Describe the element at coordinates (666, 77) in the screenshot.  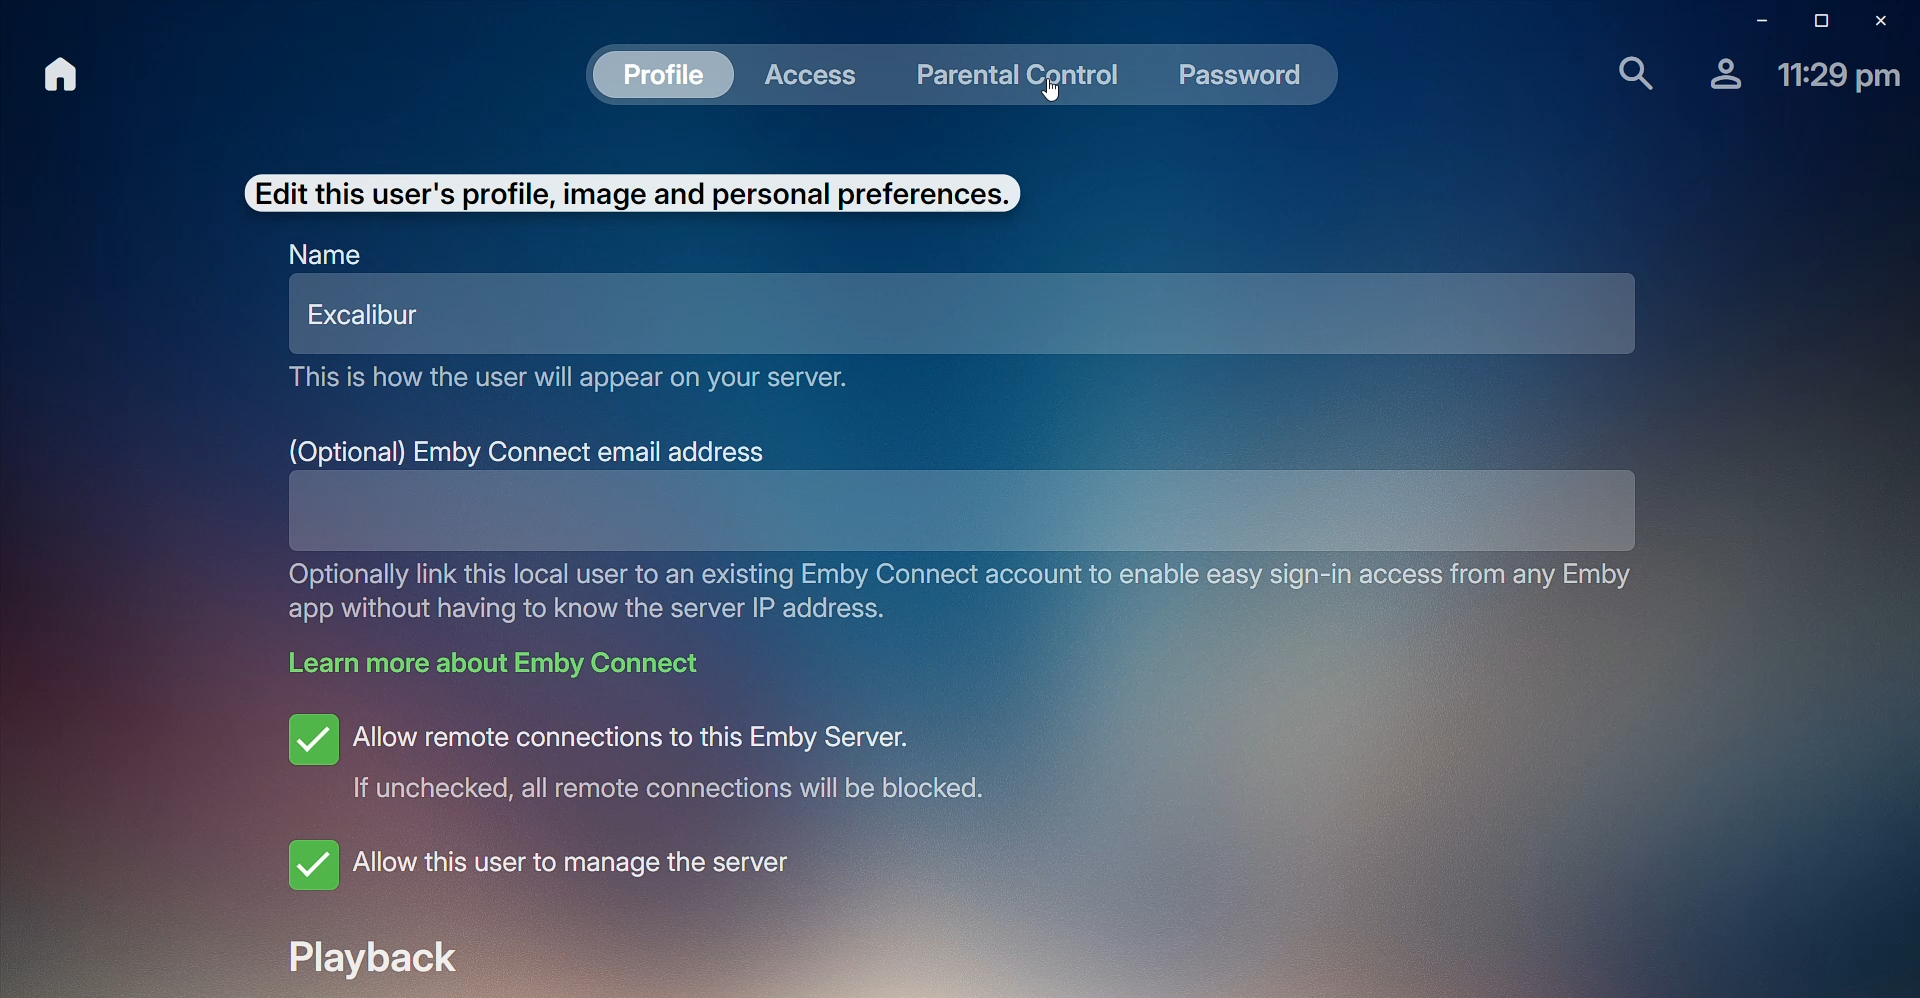
I see `Profile` at that location.